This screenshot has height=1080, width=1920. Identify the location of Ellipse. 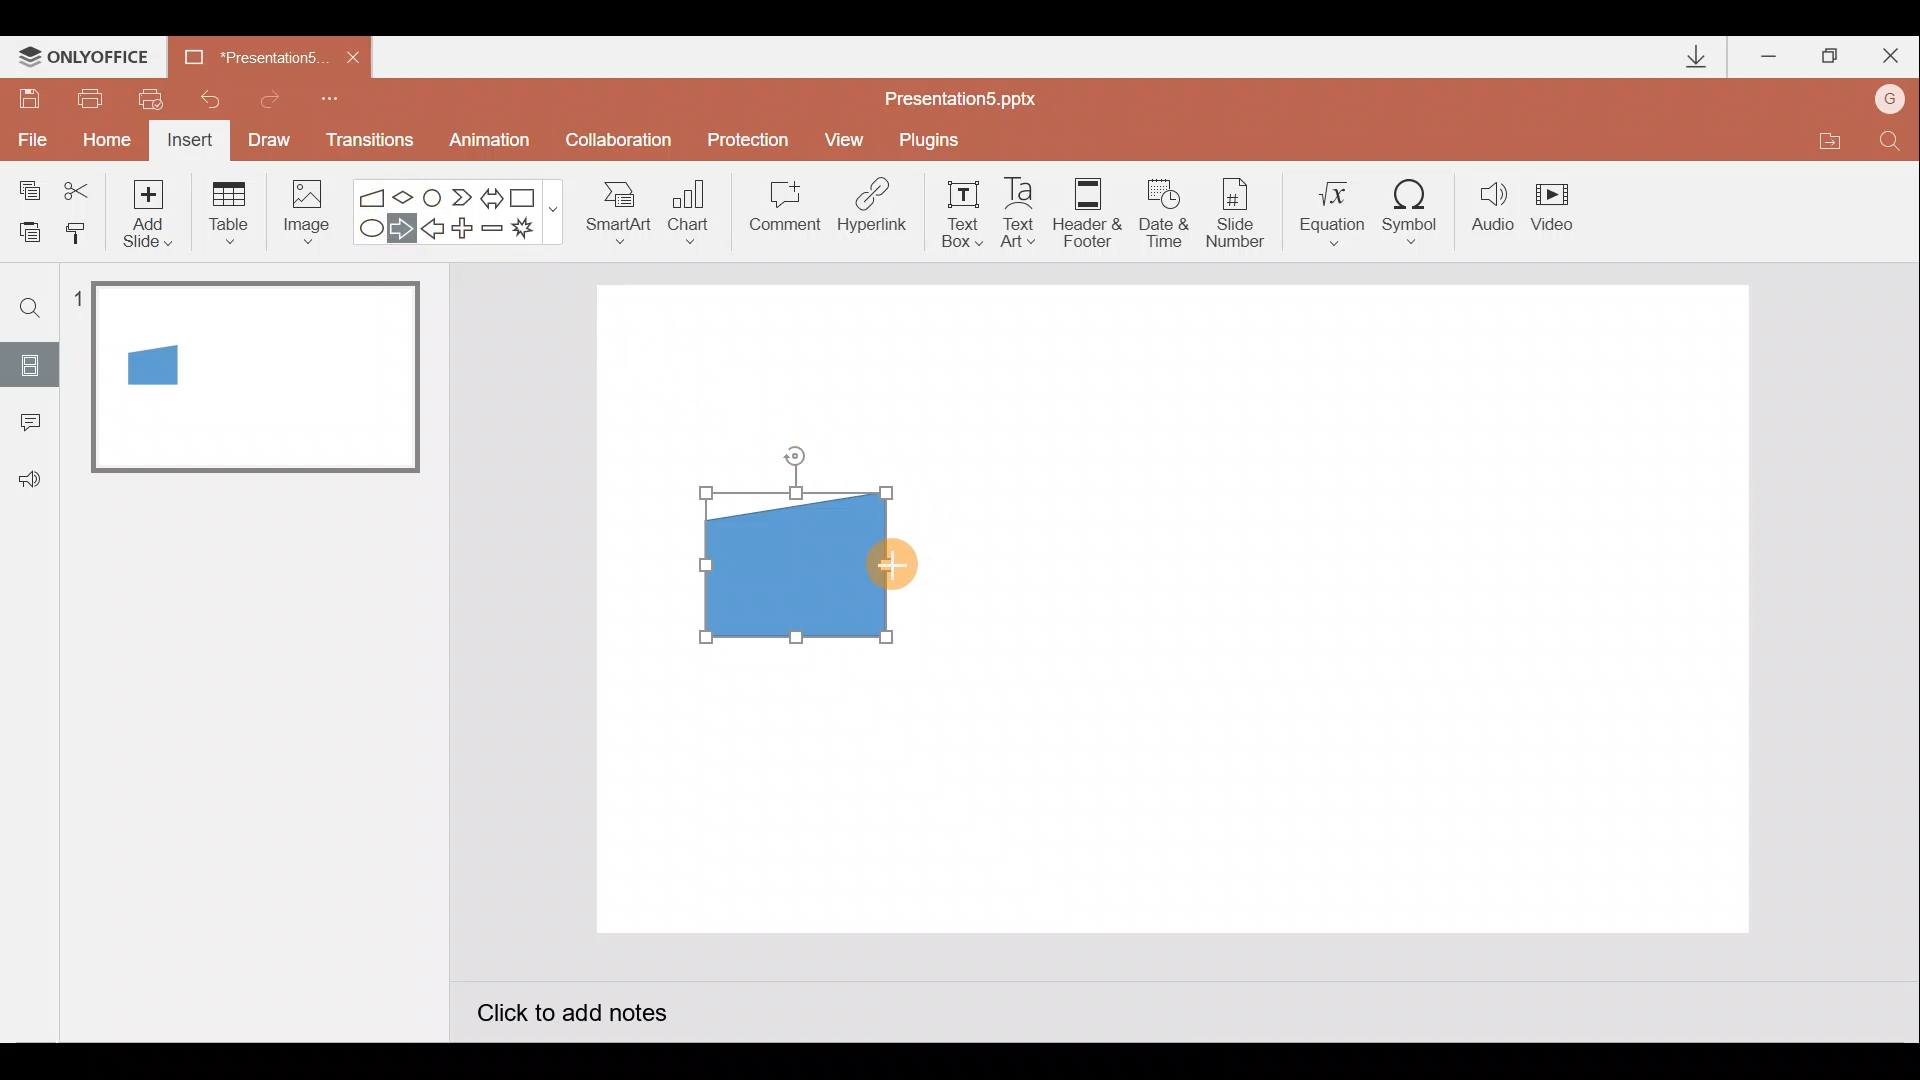
(367, 229).